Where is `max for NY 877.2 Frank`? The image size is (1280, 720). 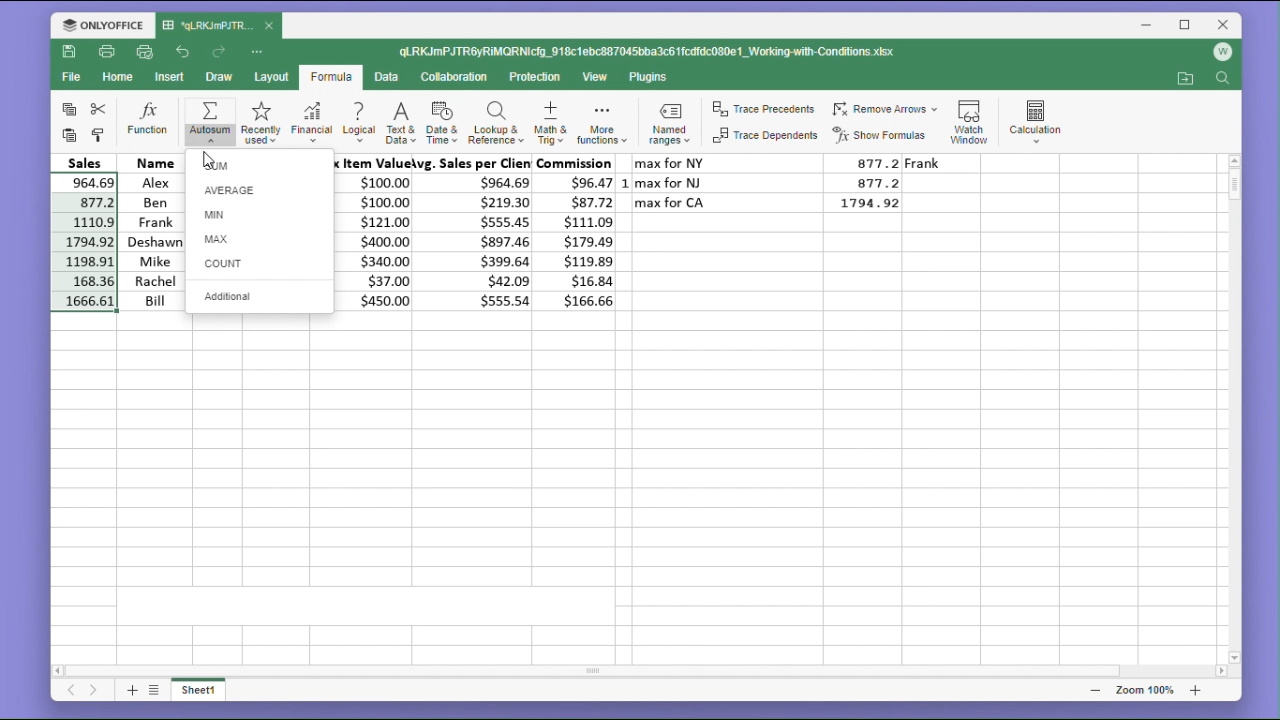 max for NY 877.2 Frank is located at coordinates (807, 163).